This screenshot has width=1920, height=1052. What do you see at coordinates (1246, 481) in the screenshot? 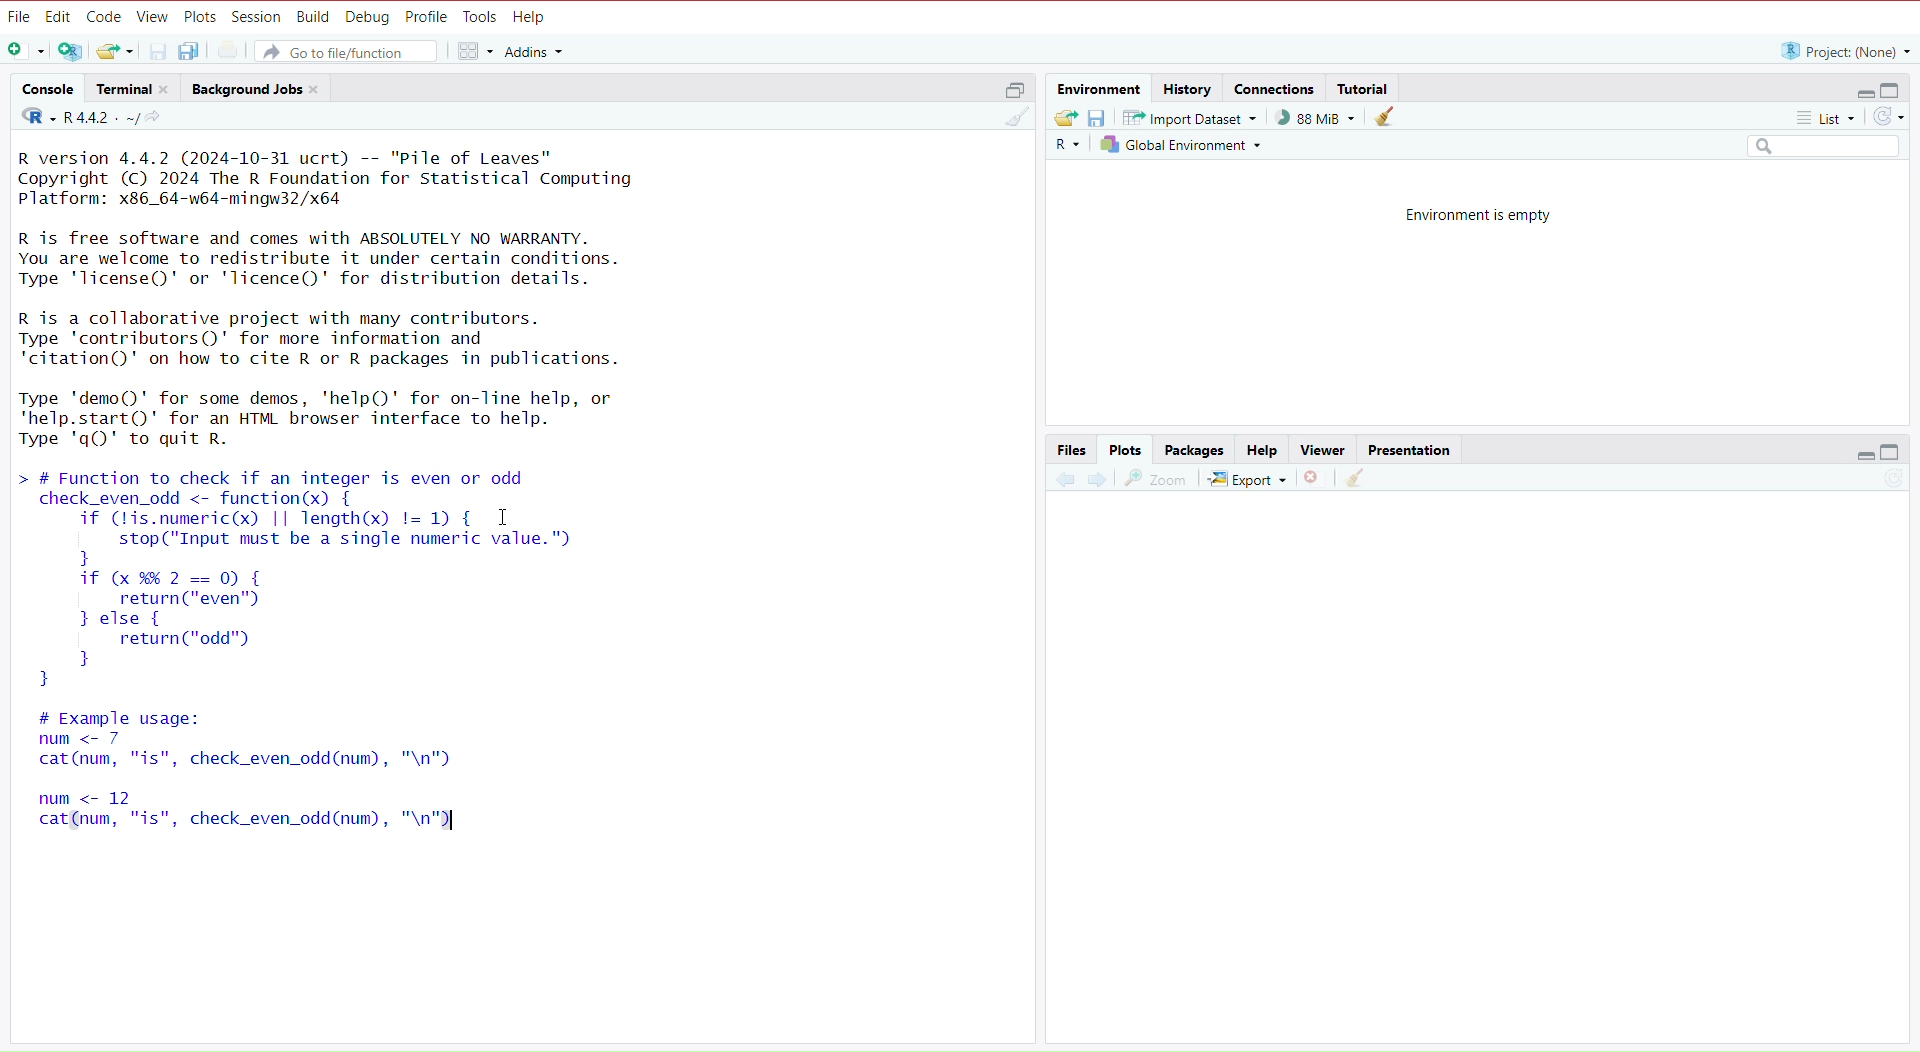
I see `export` at bounding box center [1246, 481].